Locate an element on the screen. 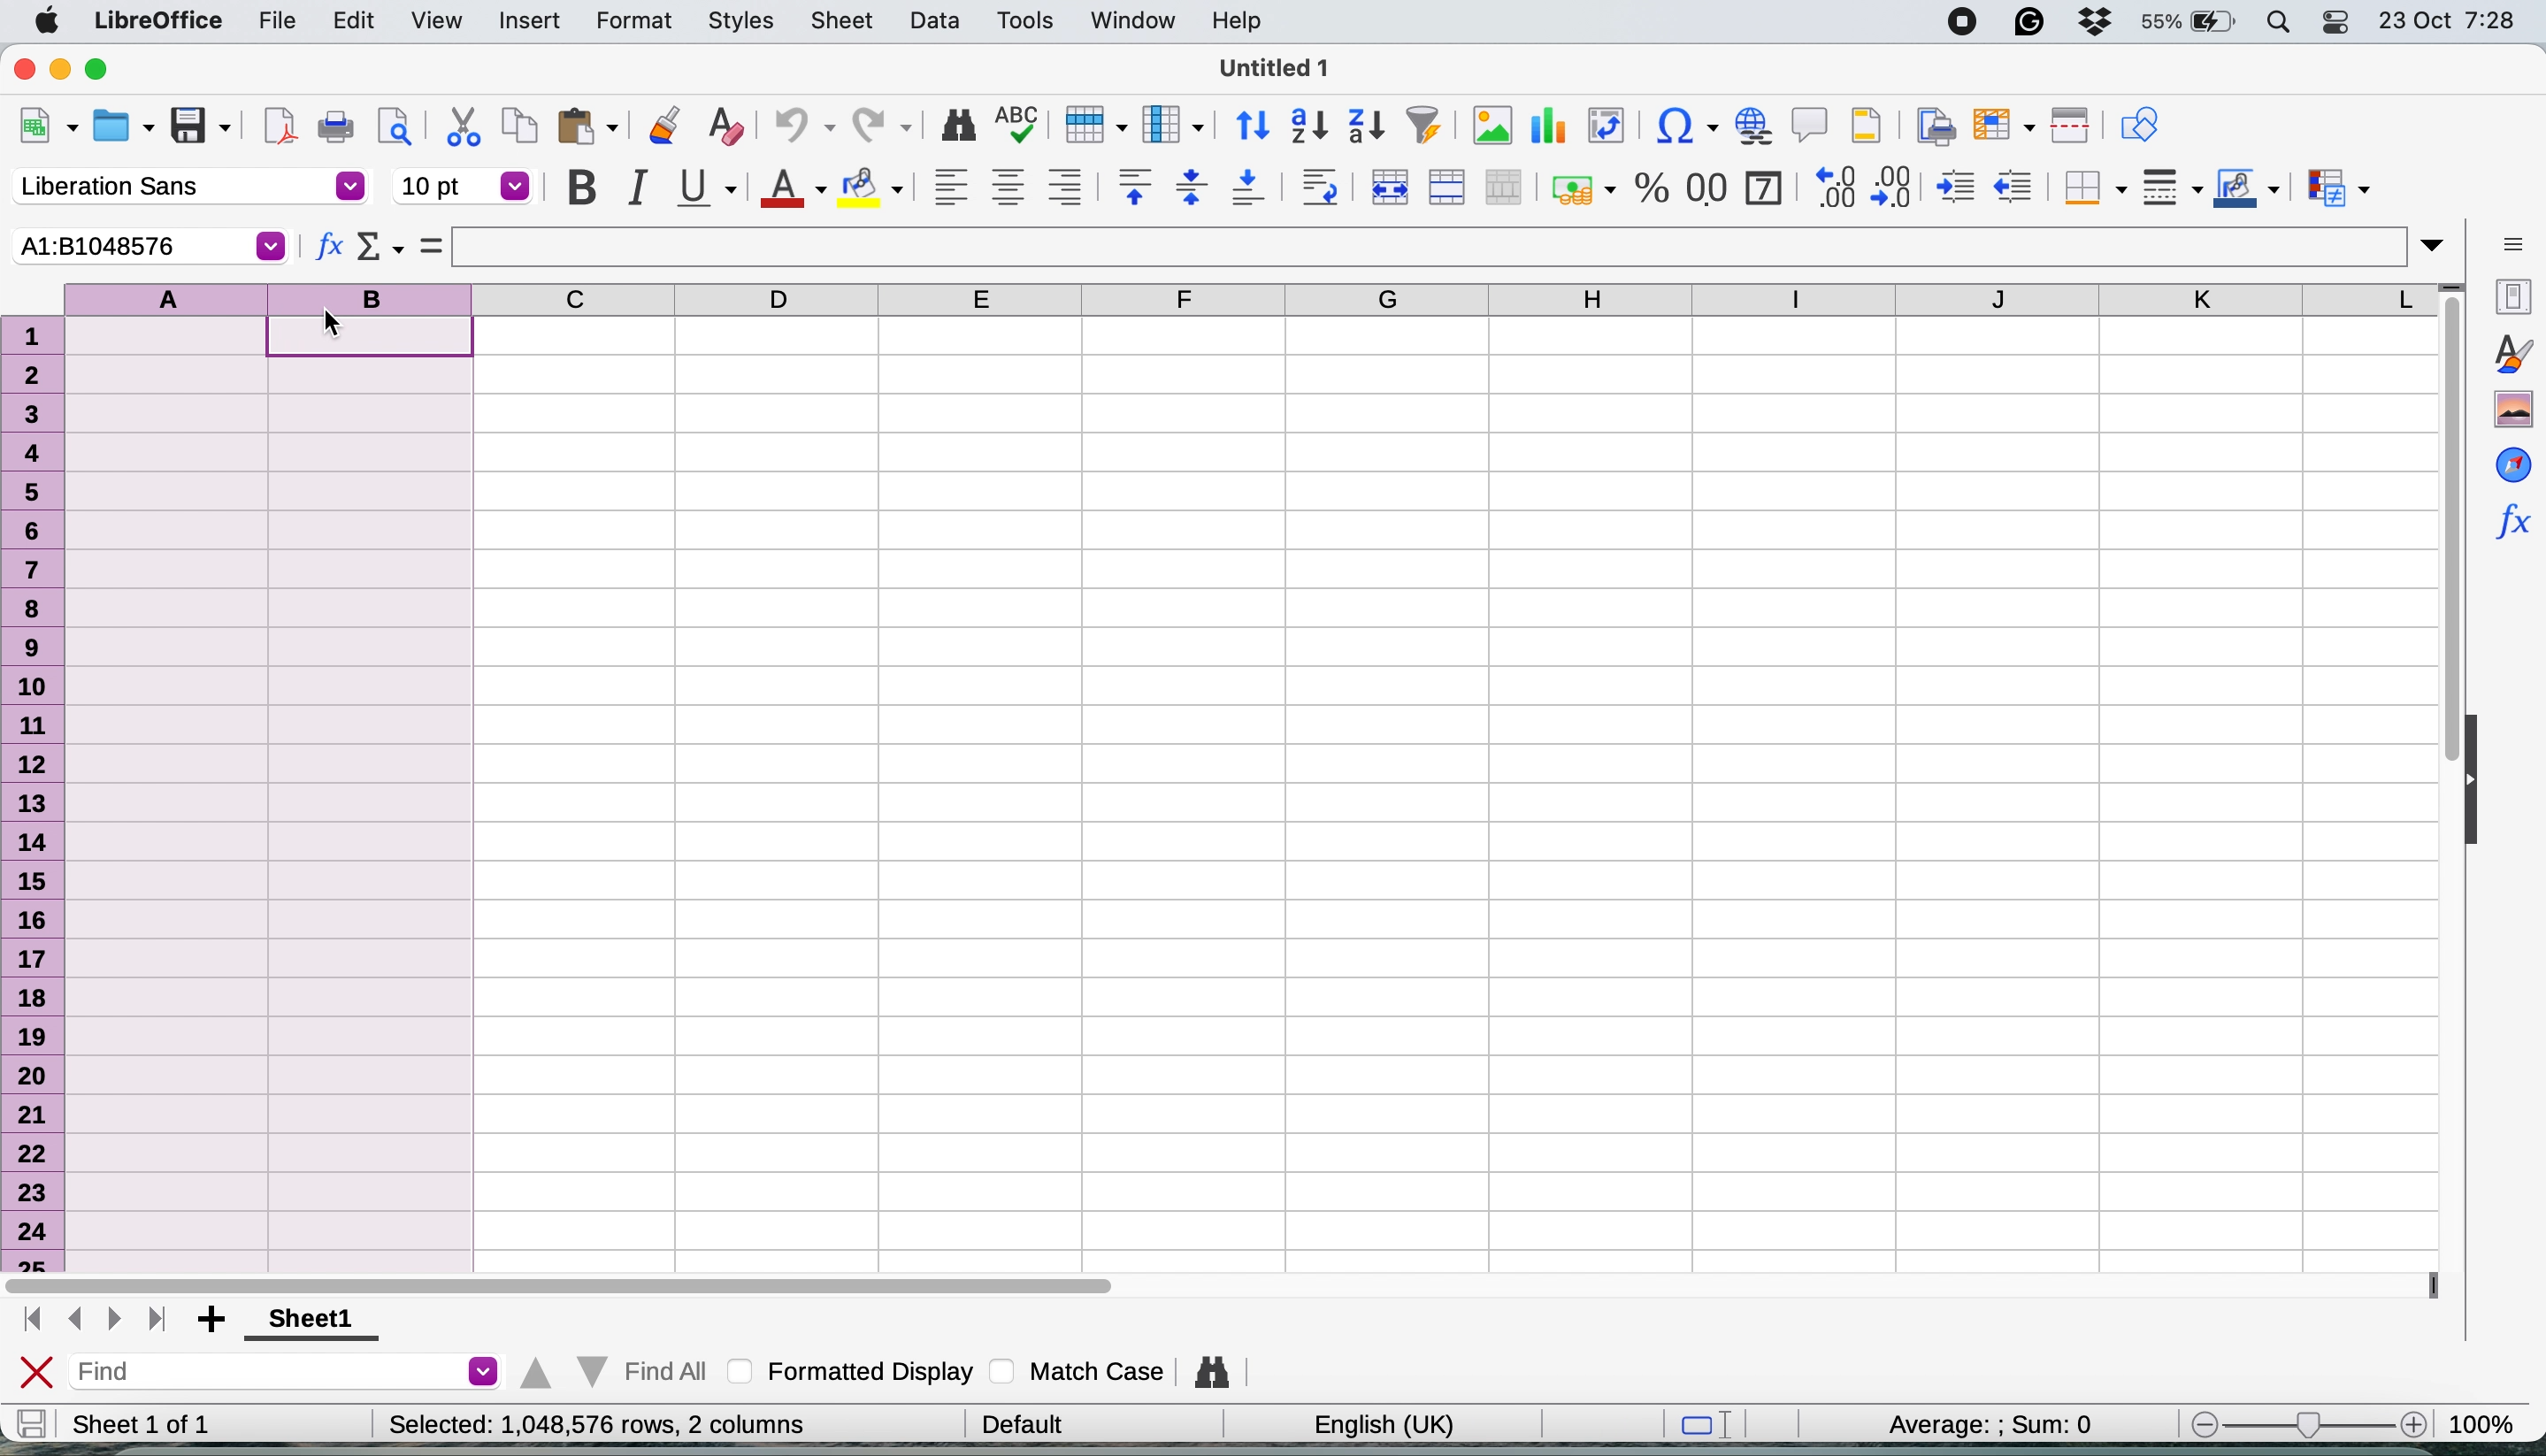 This screenshot has height=1456, width=2546. increase indent is located at coordinates (1954, 186).